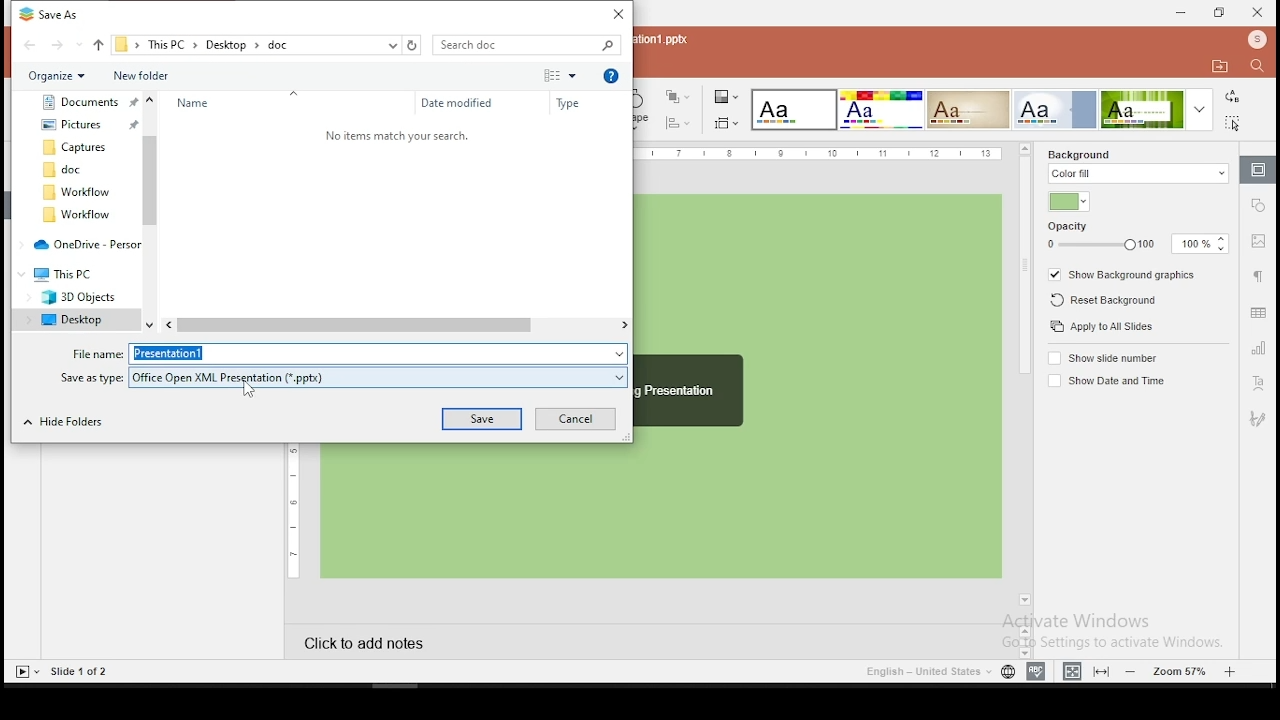  Describe the element at coordinates (58, 16) in the screenshot. I see `Save As` at that location.